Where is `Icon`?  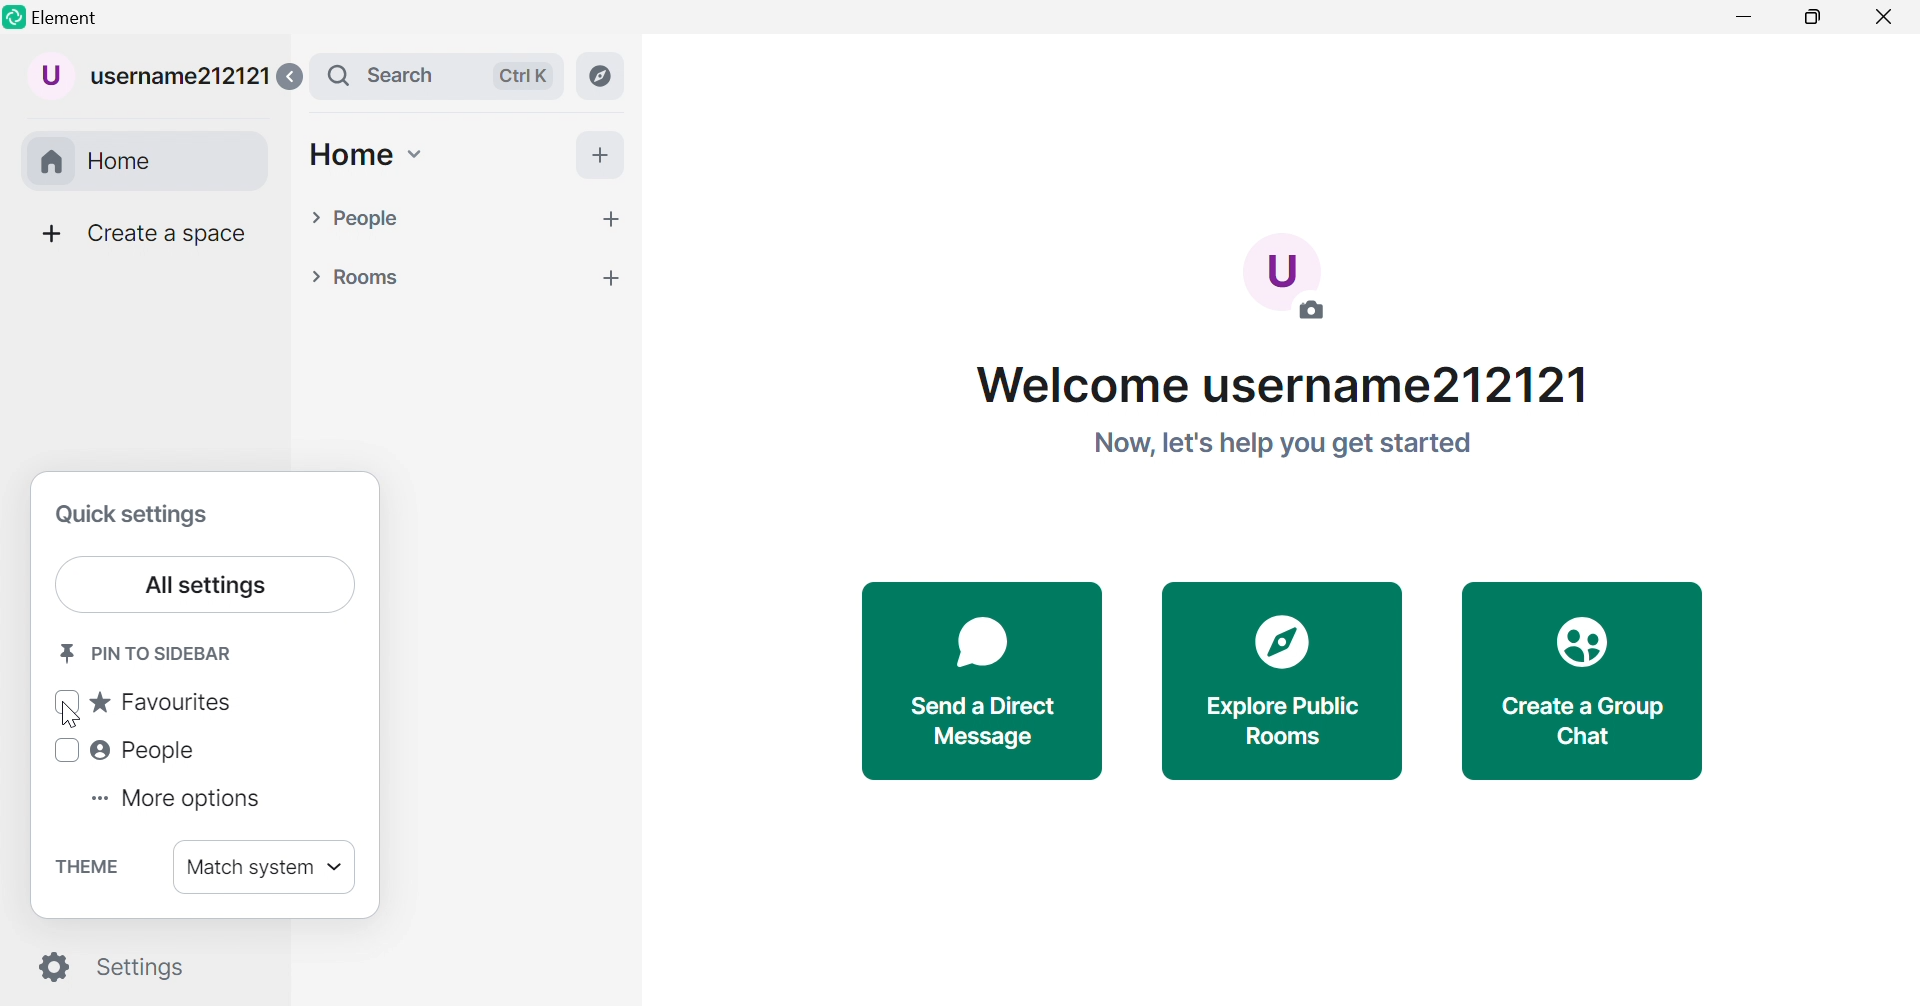 Icon is located at coordinates (981, 647).